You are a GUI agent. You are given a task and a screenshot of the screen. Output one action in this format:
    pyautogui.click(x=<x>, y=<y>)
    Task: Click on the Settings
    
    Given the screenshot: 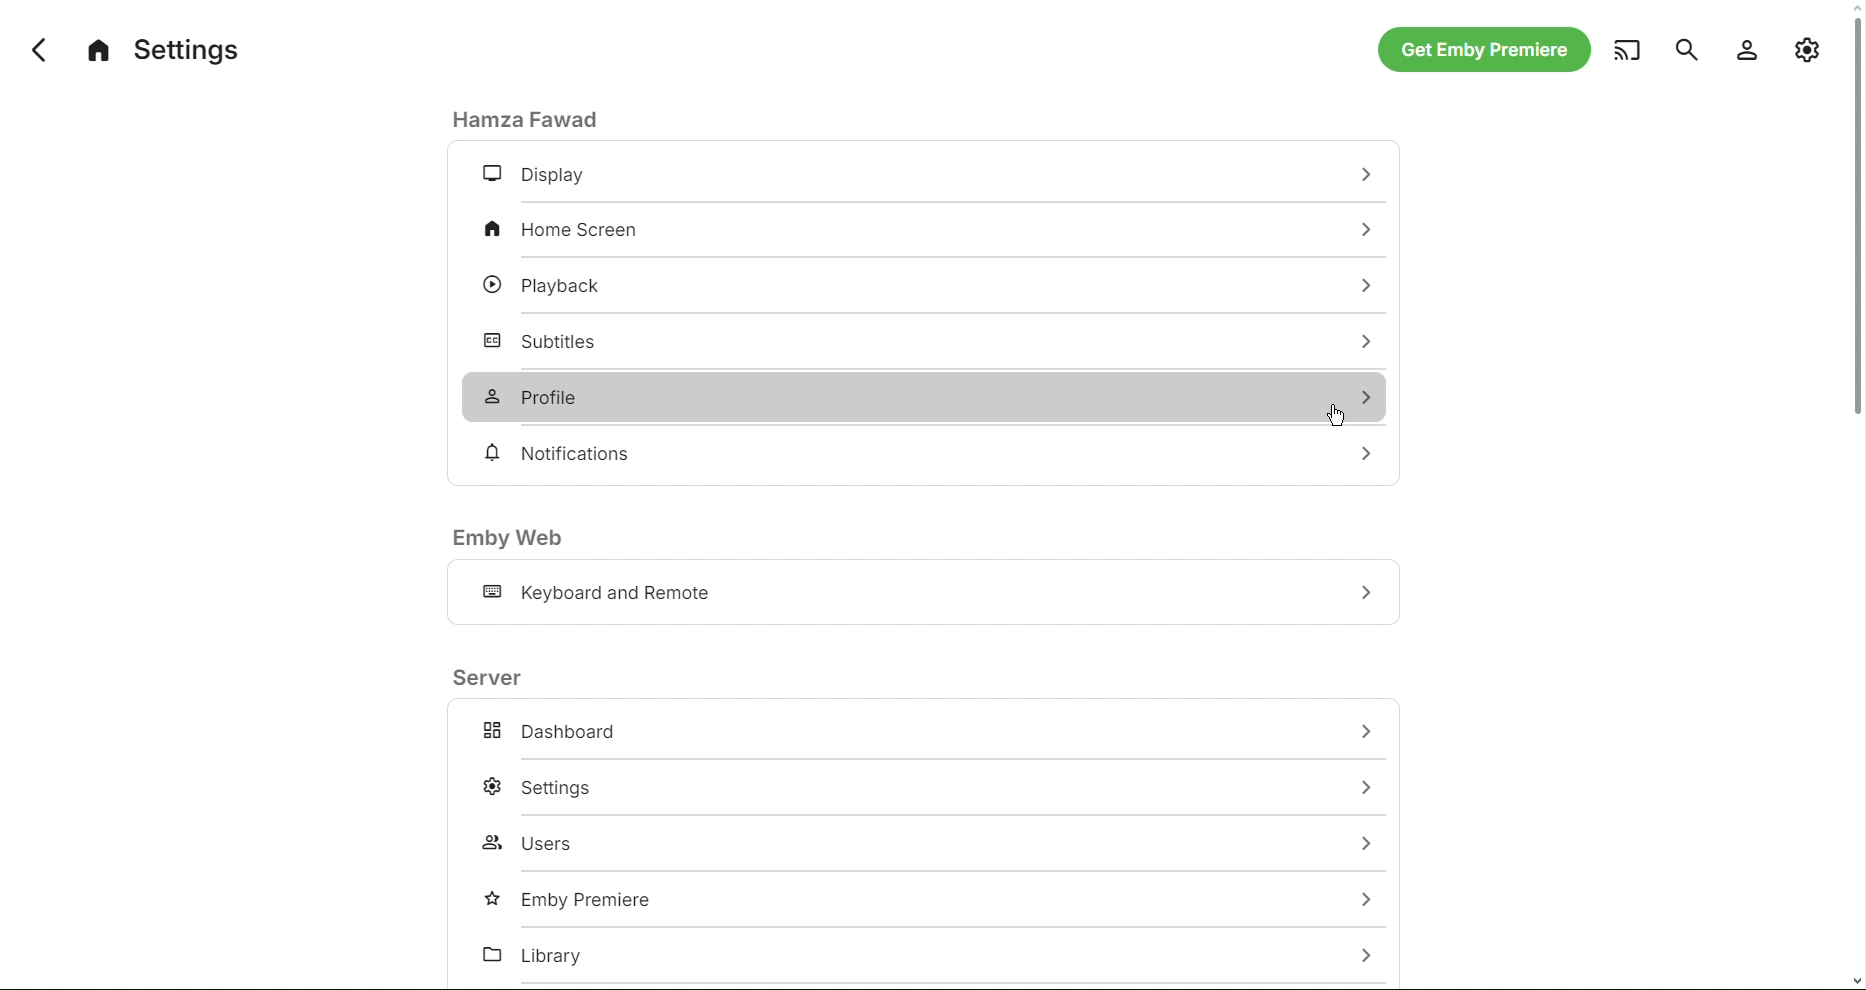 What is the action you would take?
    pyautogui.click(x=544, y=790)
    